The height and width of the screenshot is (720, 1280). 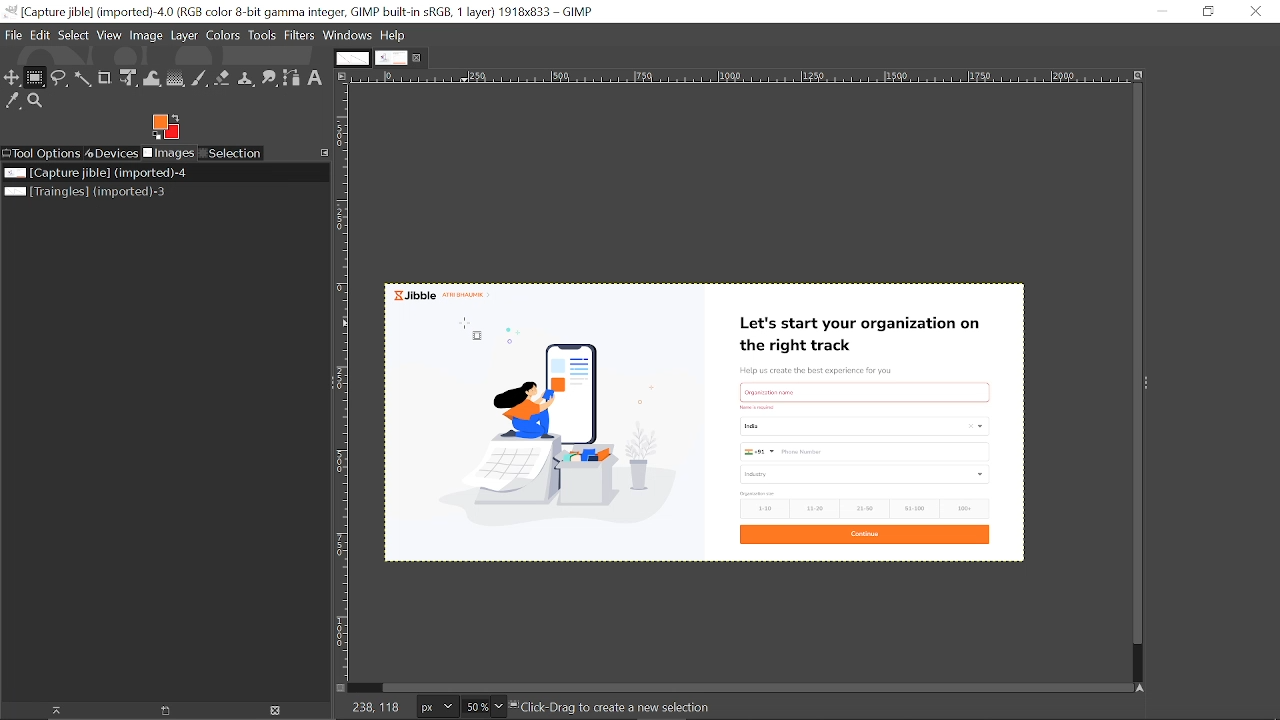 What do you see at coordinates (1163, 12) in the screenshot?
I see `Minimize` at bounding box center [1163, 12].